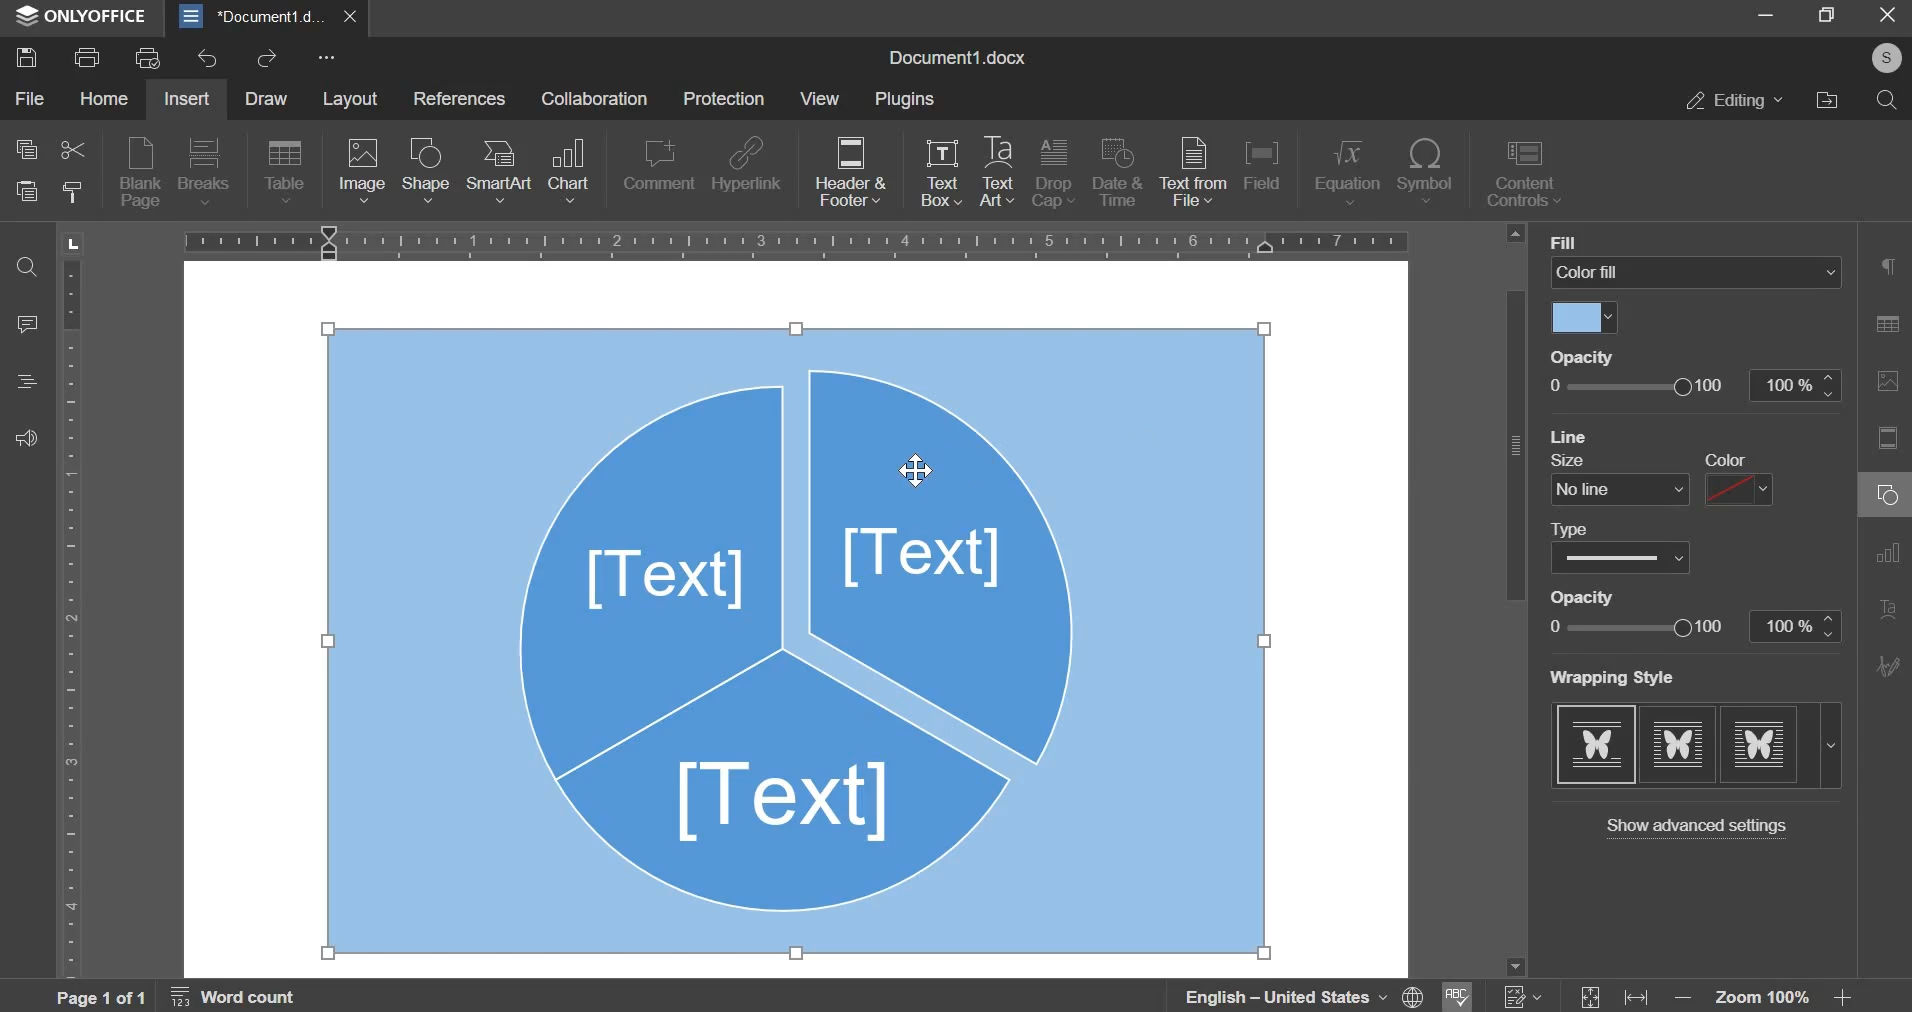 This screenshot has height=1012, width=1912. What do you see at coordinates (326, 57) in the screenshot?
I see `more` at bounding box center [326, 57].